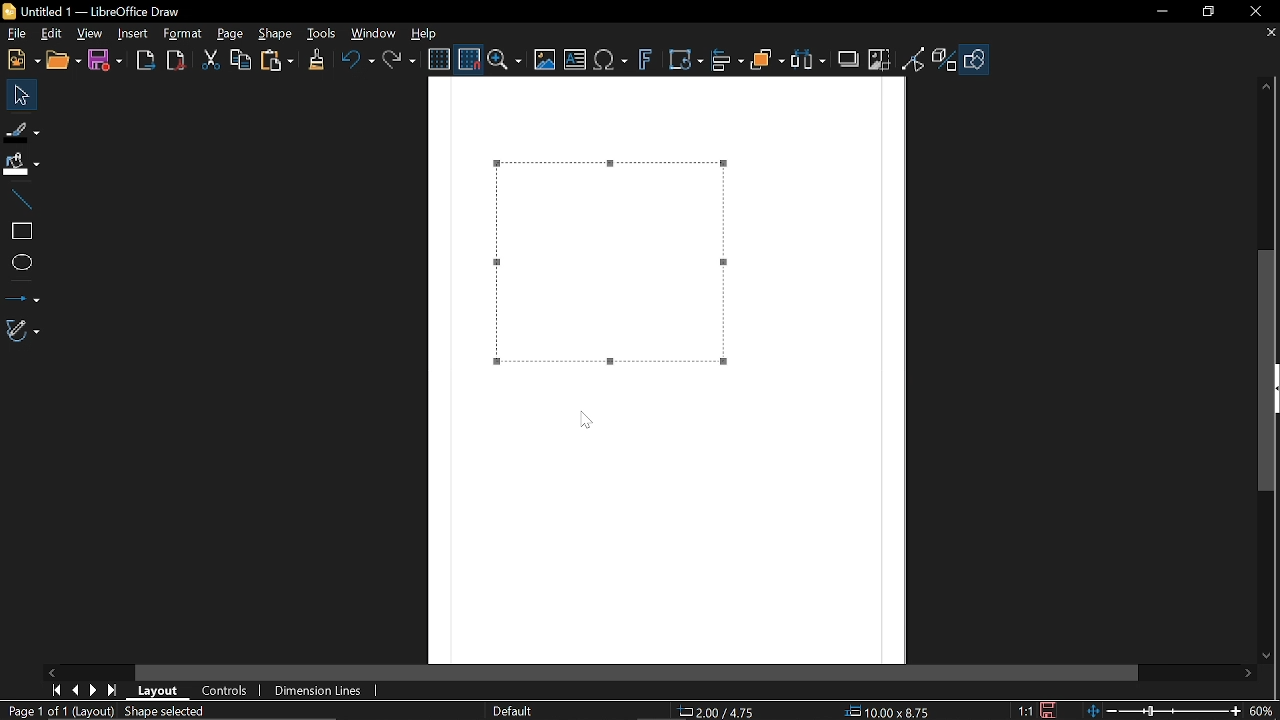  I want to click on Position, so click(720, 712).